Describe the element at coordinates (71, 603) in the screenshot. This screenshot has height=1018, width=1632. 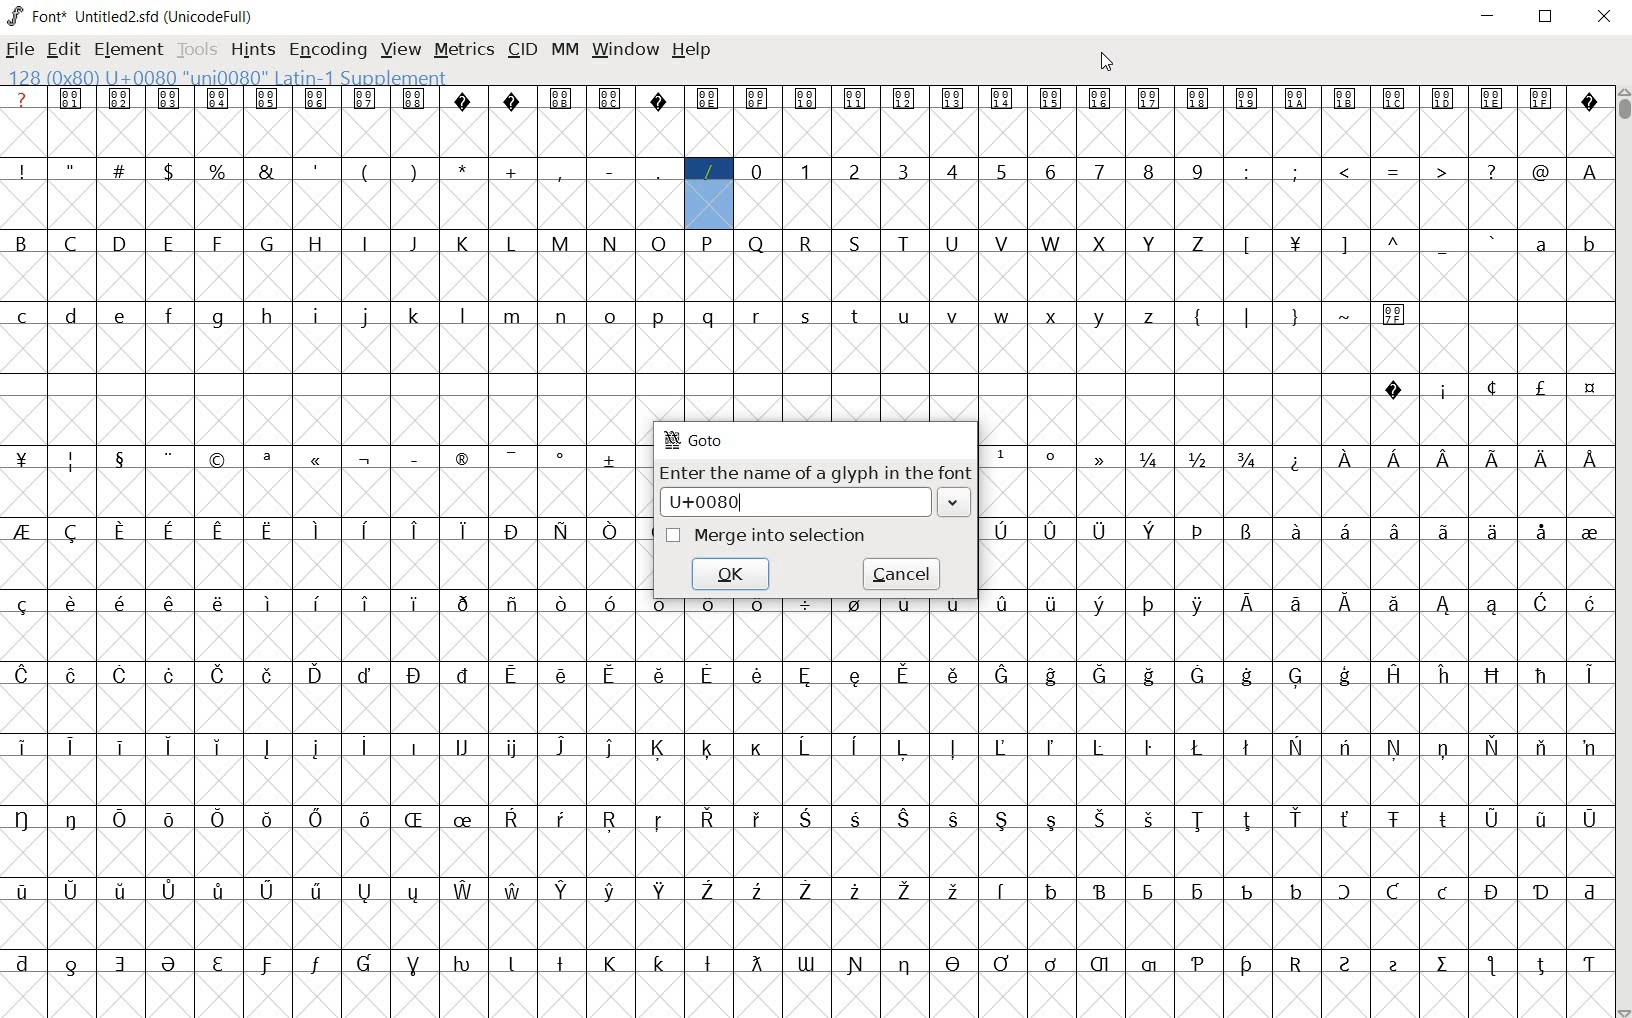
I see `glyph` at that location.